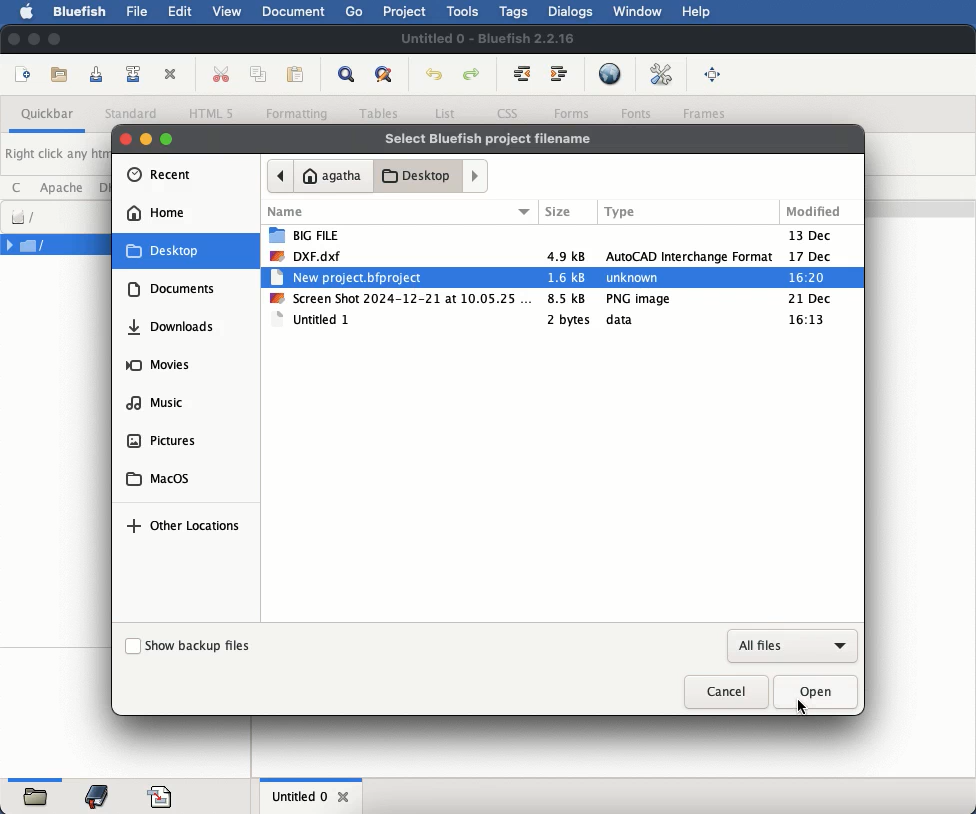  I want to click on new project.bfprojet, so click(561, 276).